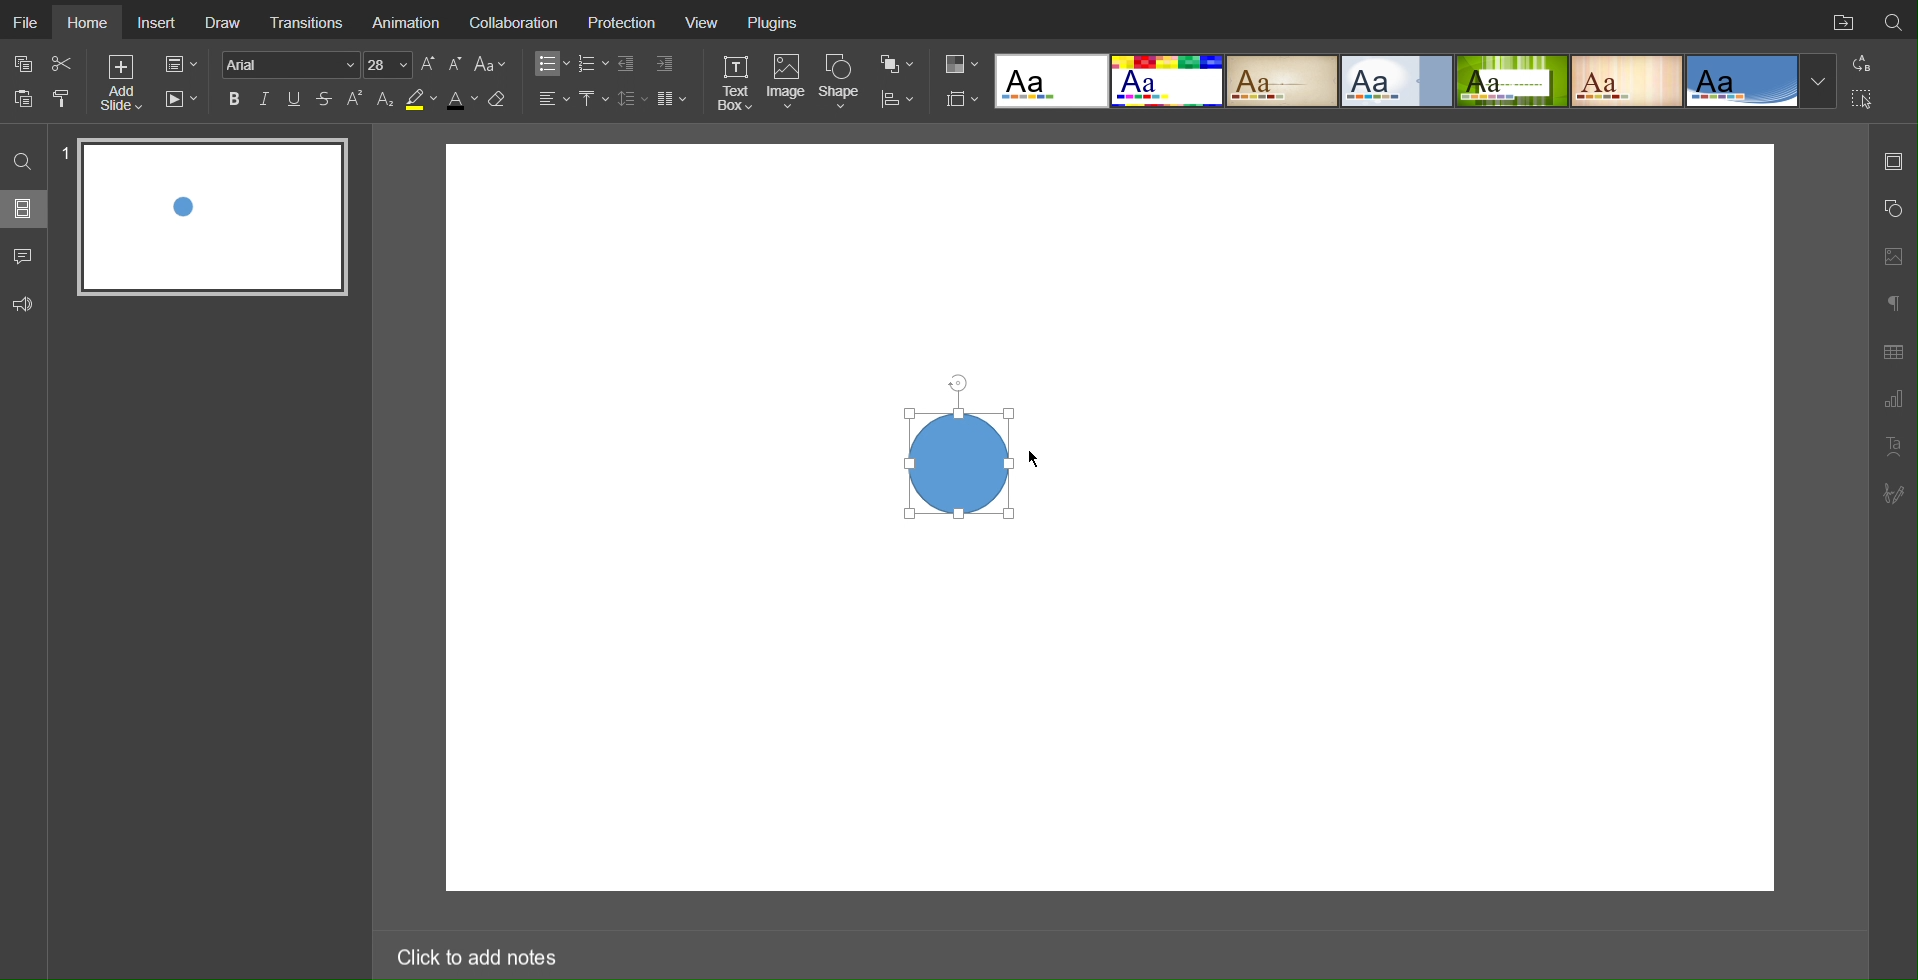 This screenshot has width=1918, height=980. What do you see at coordinates (27, 66) in the screenshot?
I see `copy` at bounding box center [27, 66].